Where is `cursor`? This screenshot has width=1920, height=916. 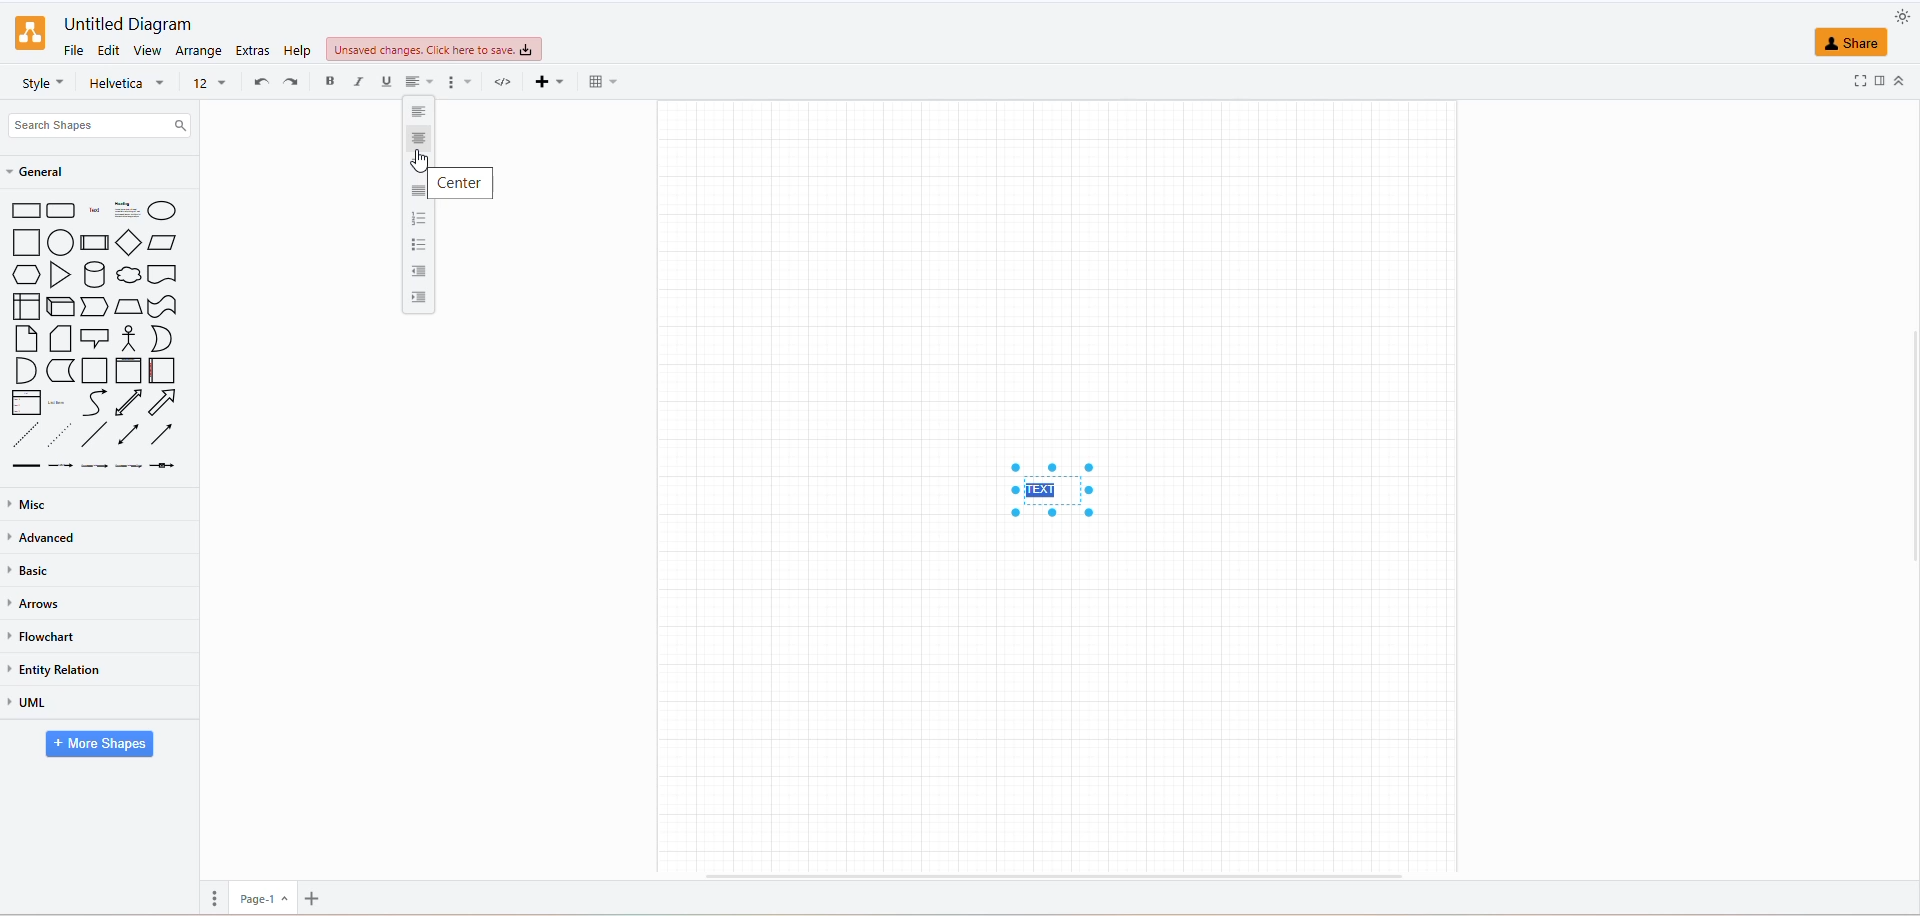 cursor is located at coordinates (420, 162).